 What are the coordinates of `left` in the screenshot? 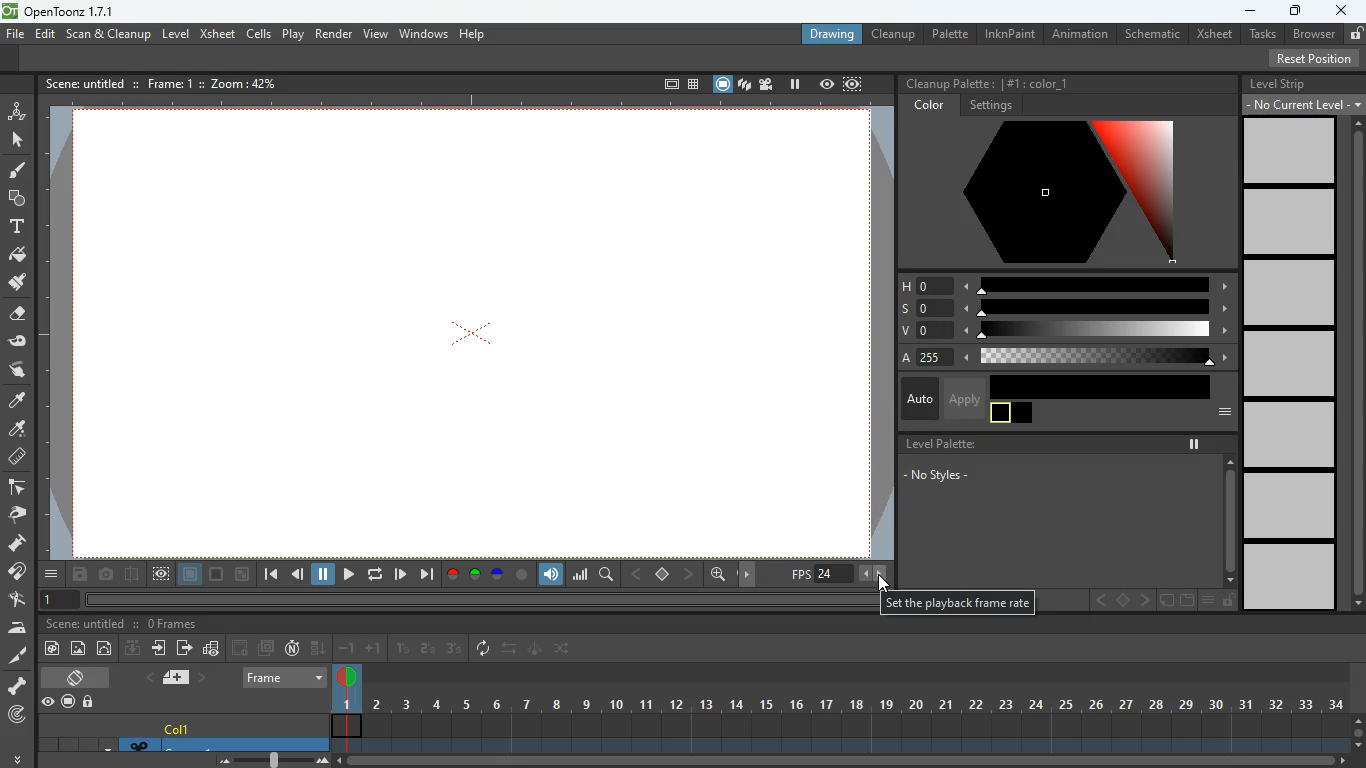 It's located at (638, 576).